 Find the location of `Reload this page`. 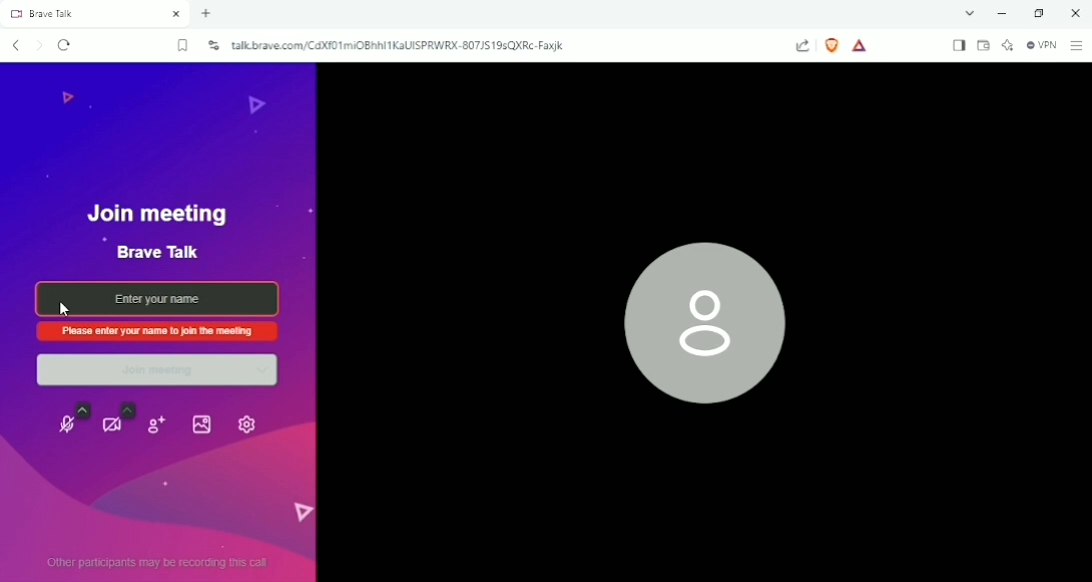

Reload this page is located at coordinates (66, 45).